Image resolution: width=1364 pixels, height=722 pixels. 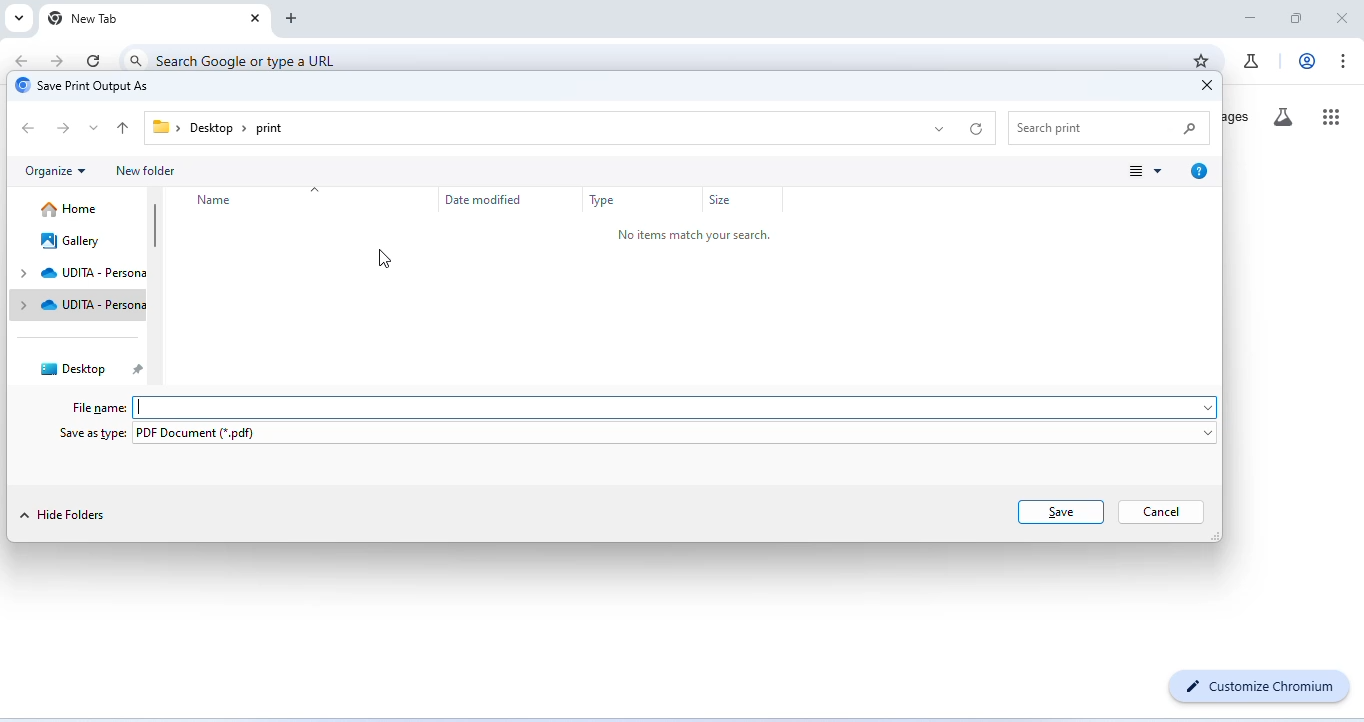 What do you see at coordinates (1240, 117) in the screenshot?
I see `images` at bounding box center [1240, 117].